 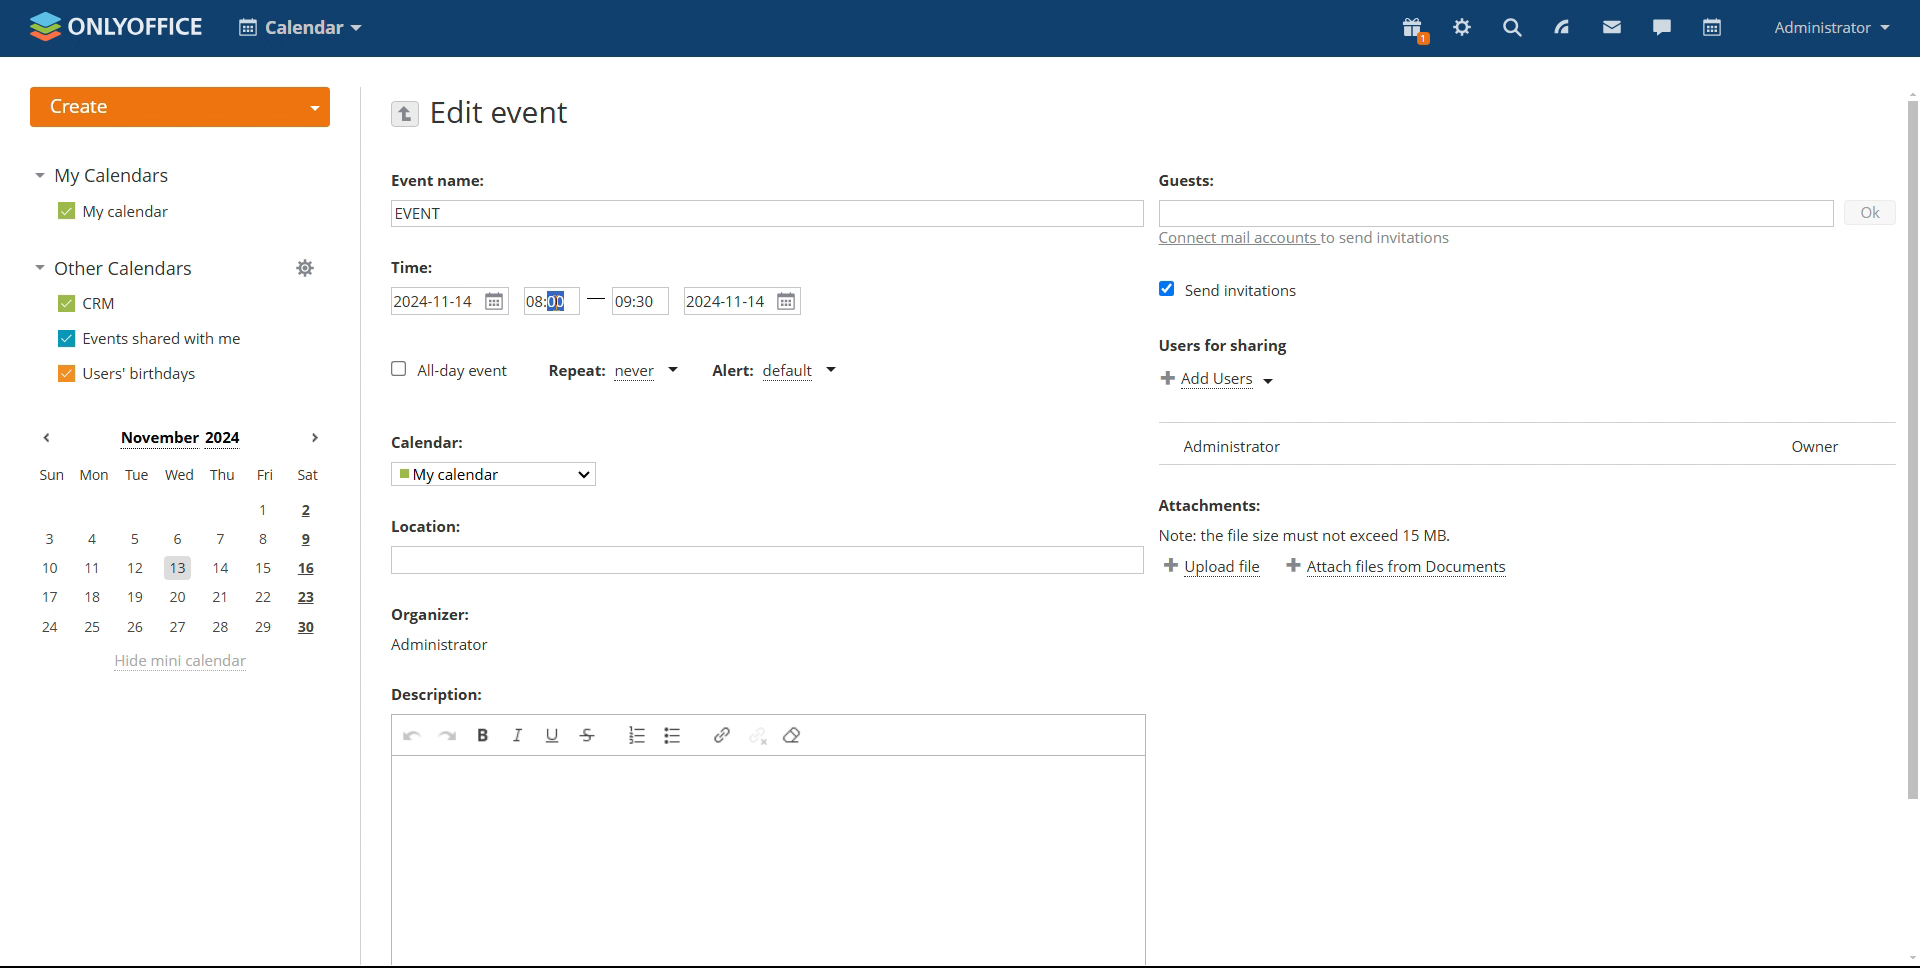 What do you see at coordinates (757, 734) in the screenshot?
I see `unlink` at bounding box center [757, 734].